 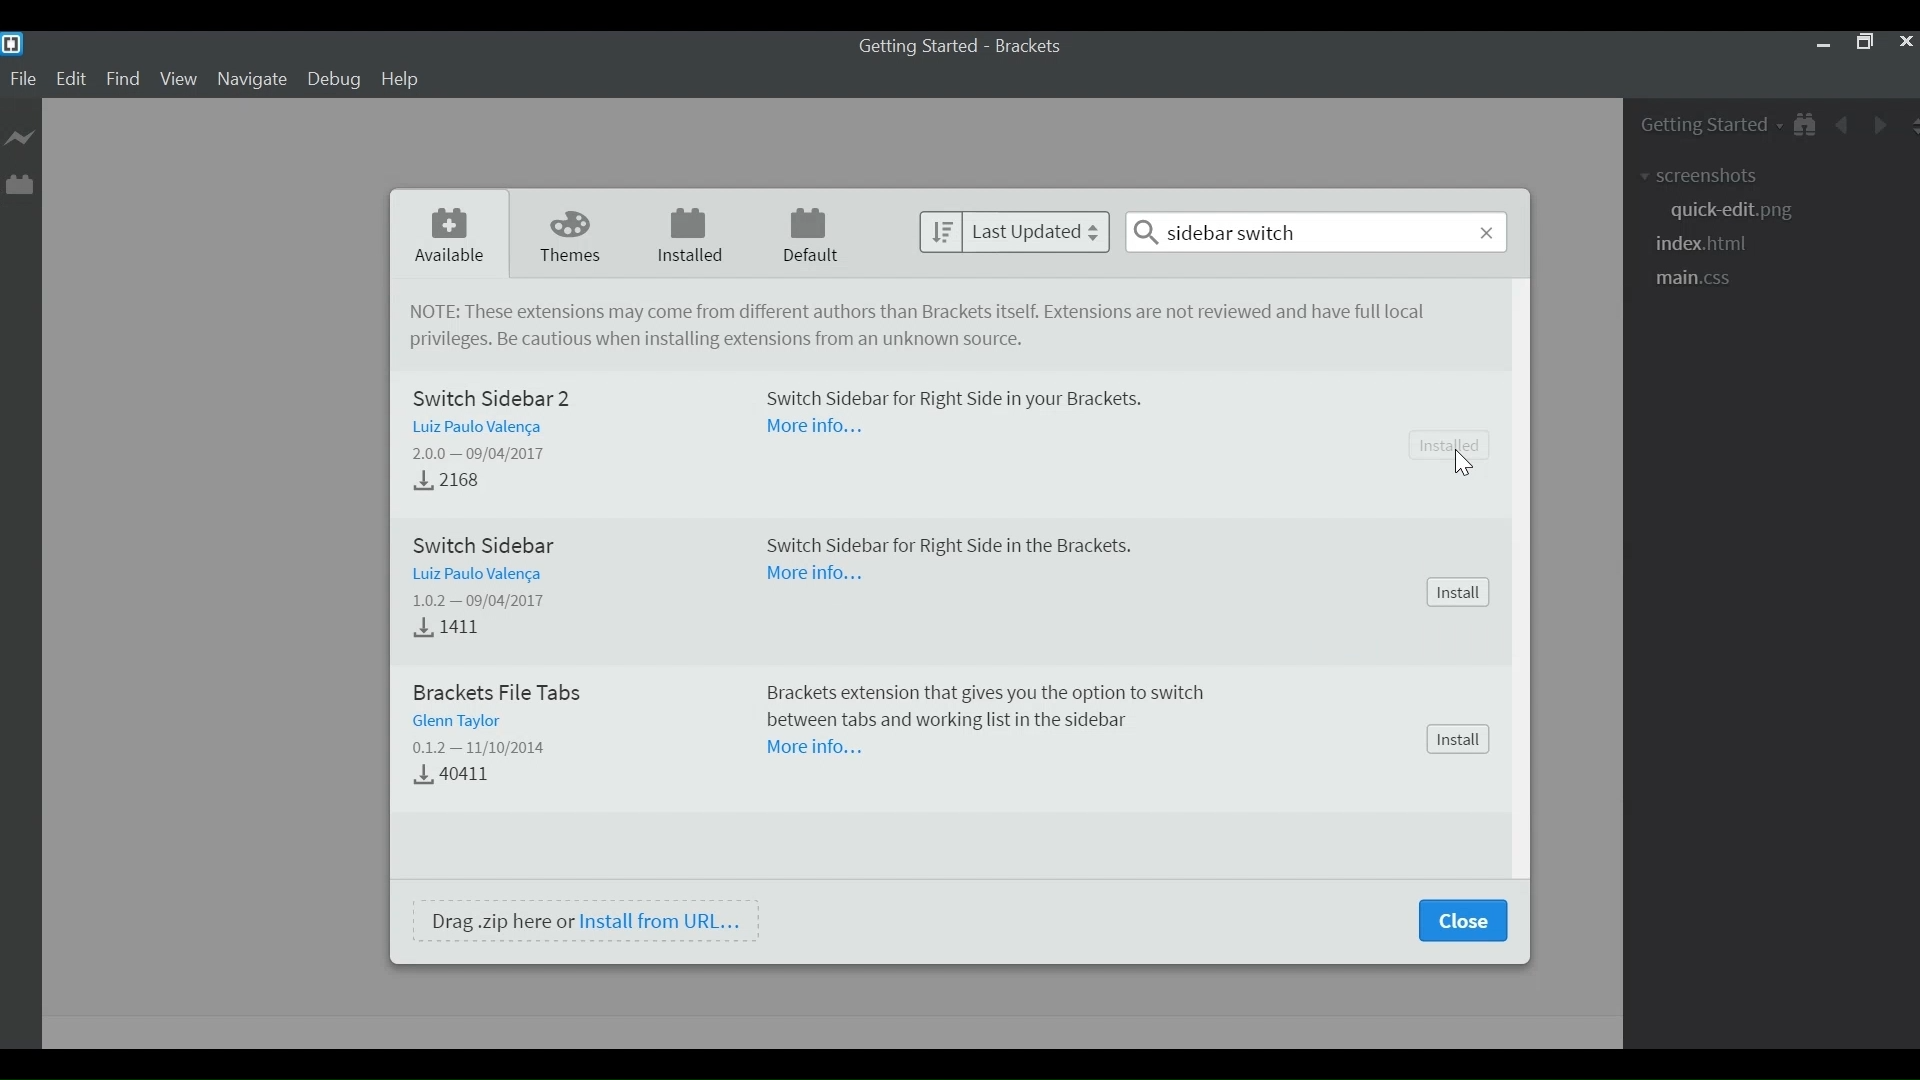 I want to click on Drag .zip here or, so click(x=500, y=921).